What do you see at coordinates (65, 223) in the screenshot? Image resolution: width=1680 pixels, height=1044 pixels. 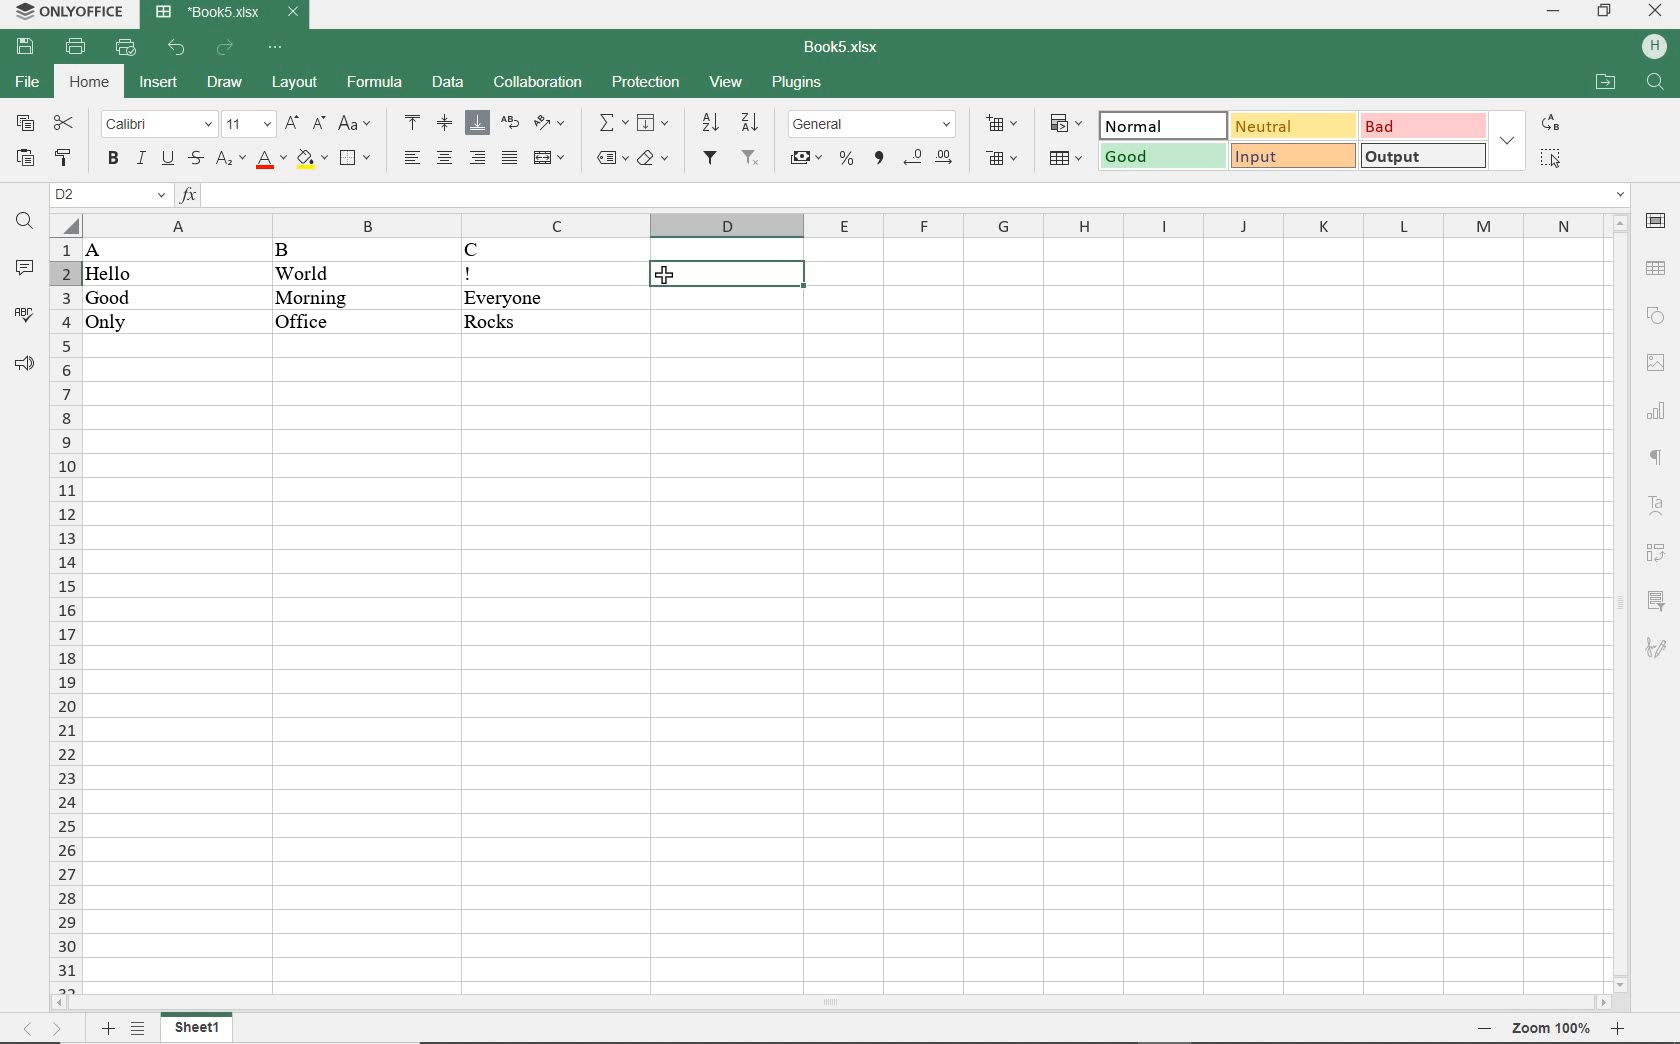 I see `select all cells ` at bounding box center [65, 223].